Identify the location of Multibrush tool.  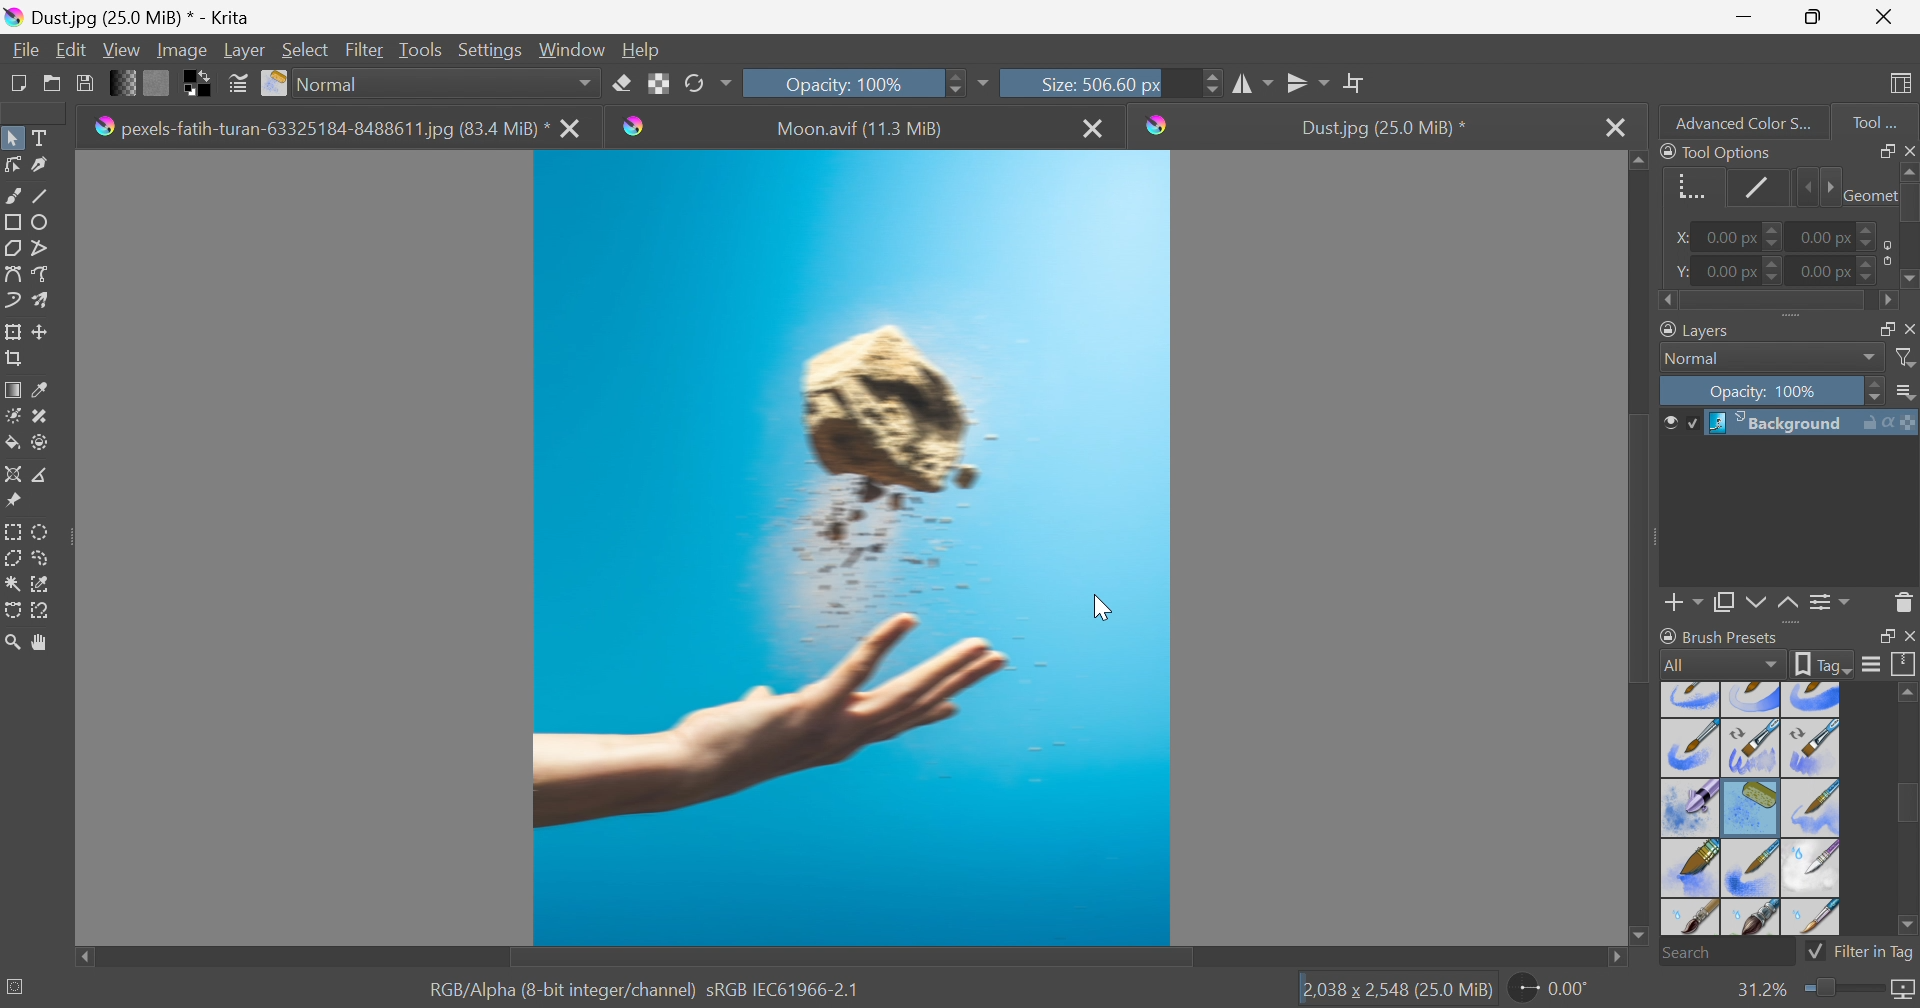
(47, 300).